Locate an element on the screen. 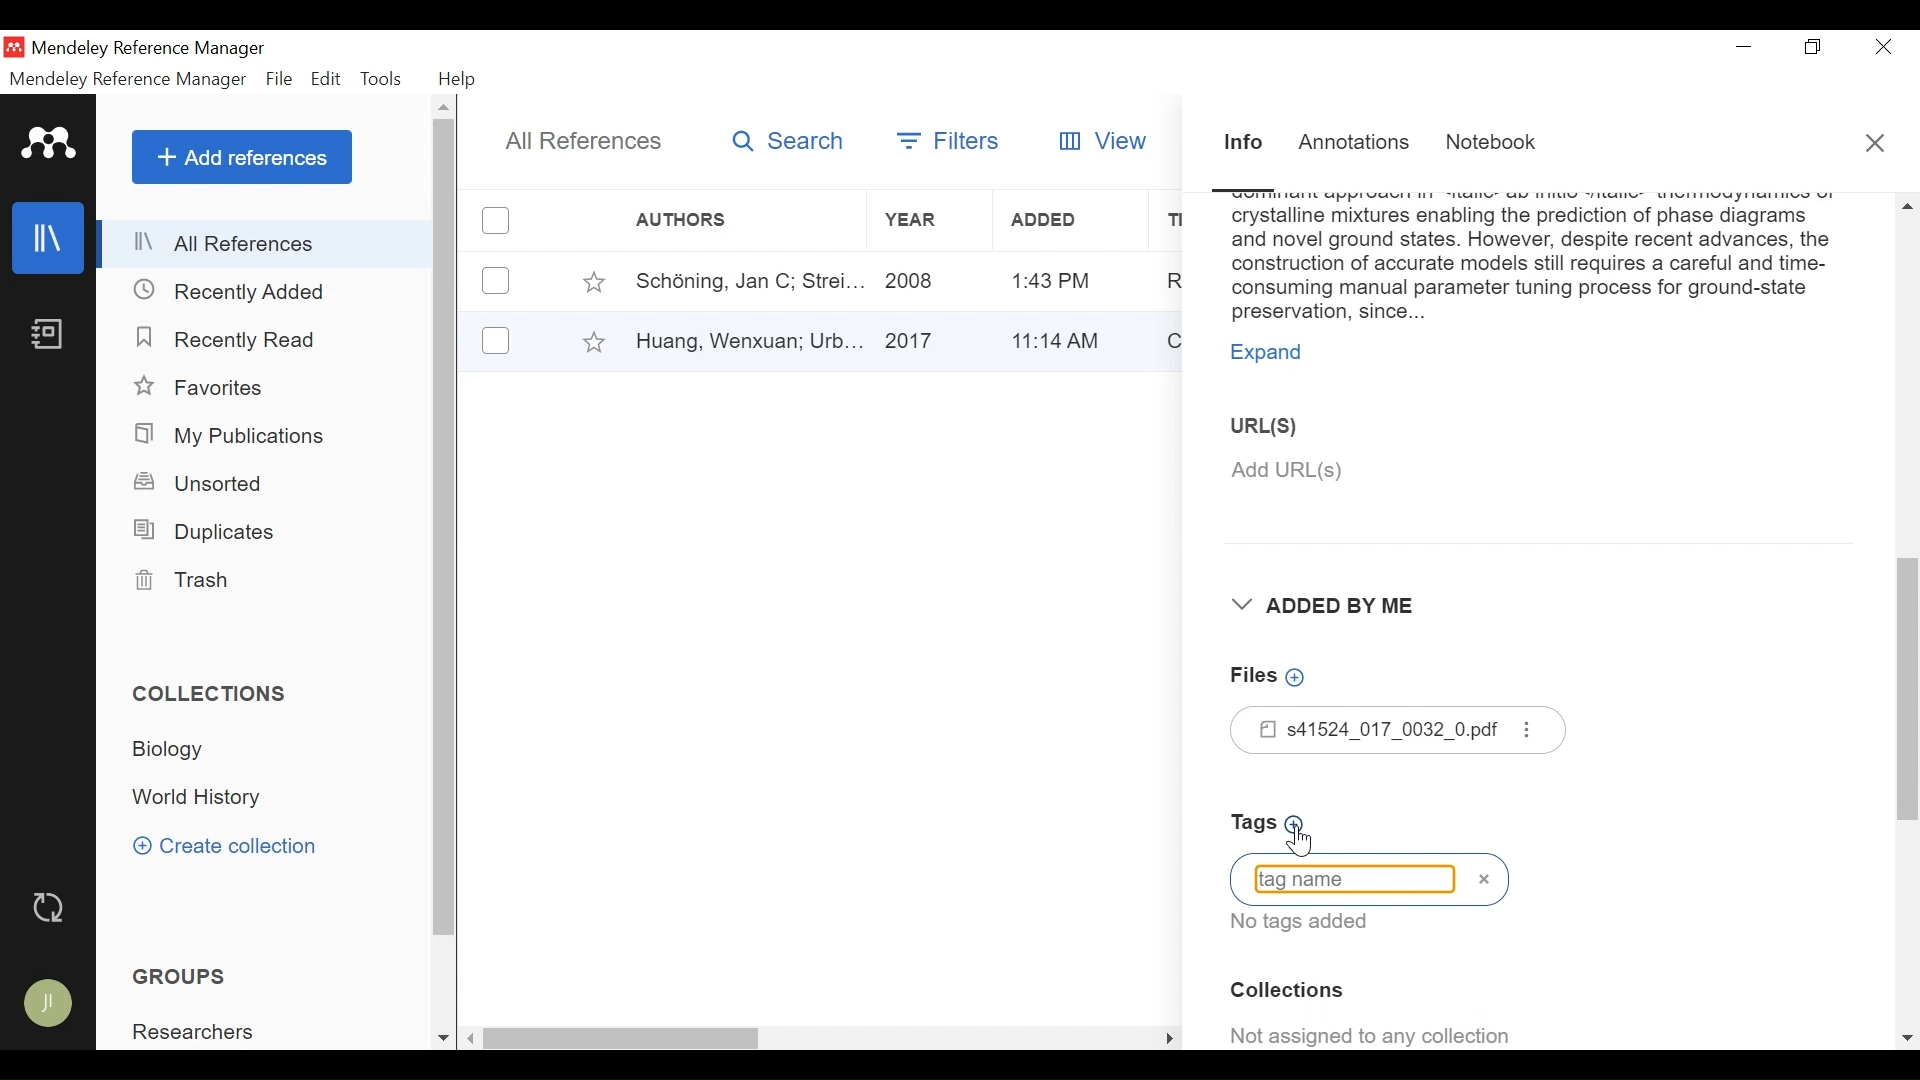  Mendeley Reference Manager is located at coordinates (128, 82).